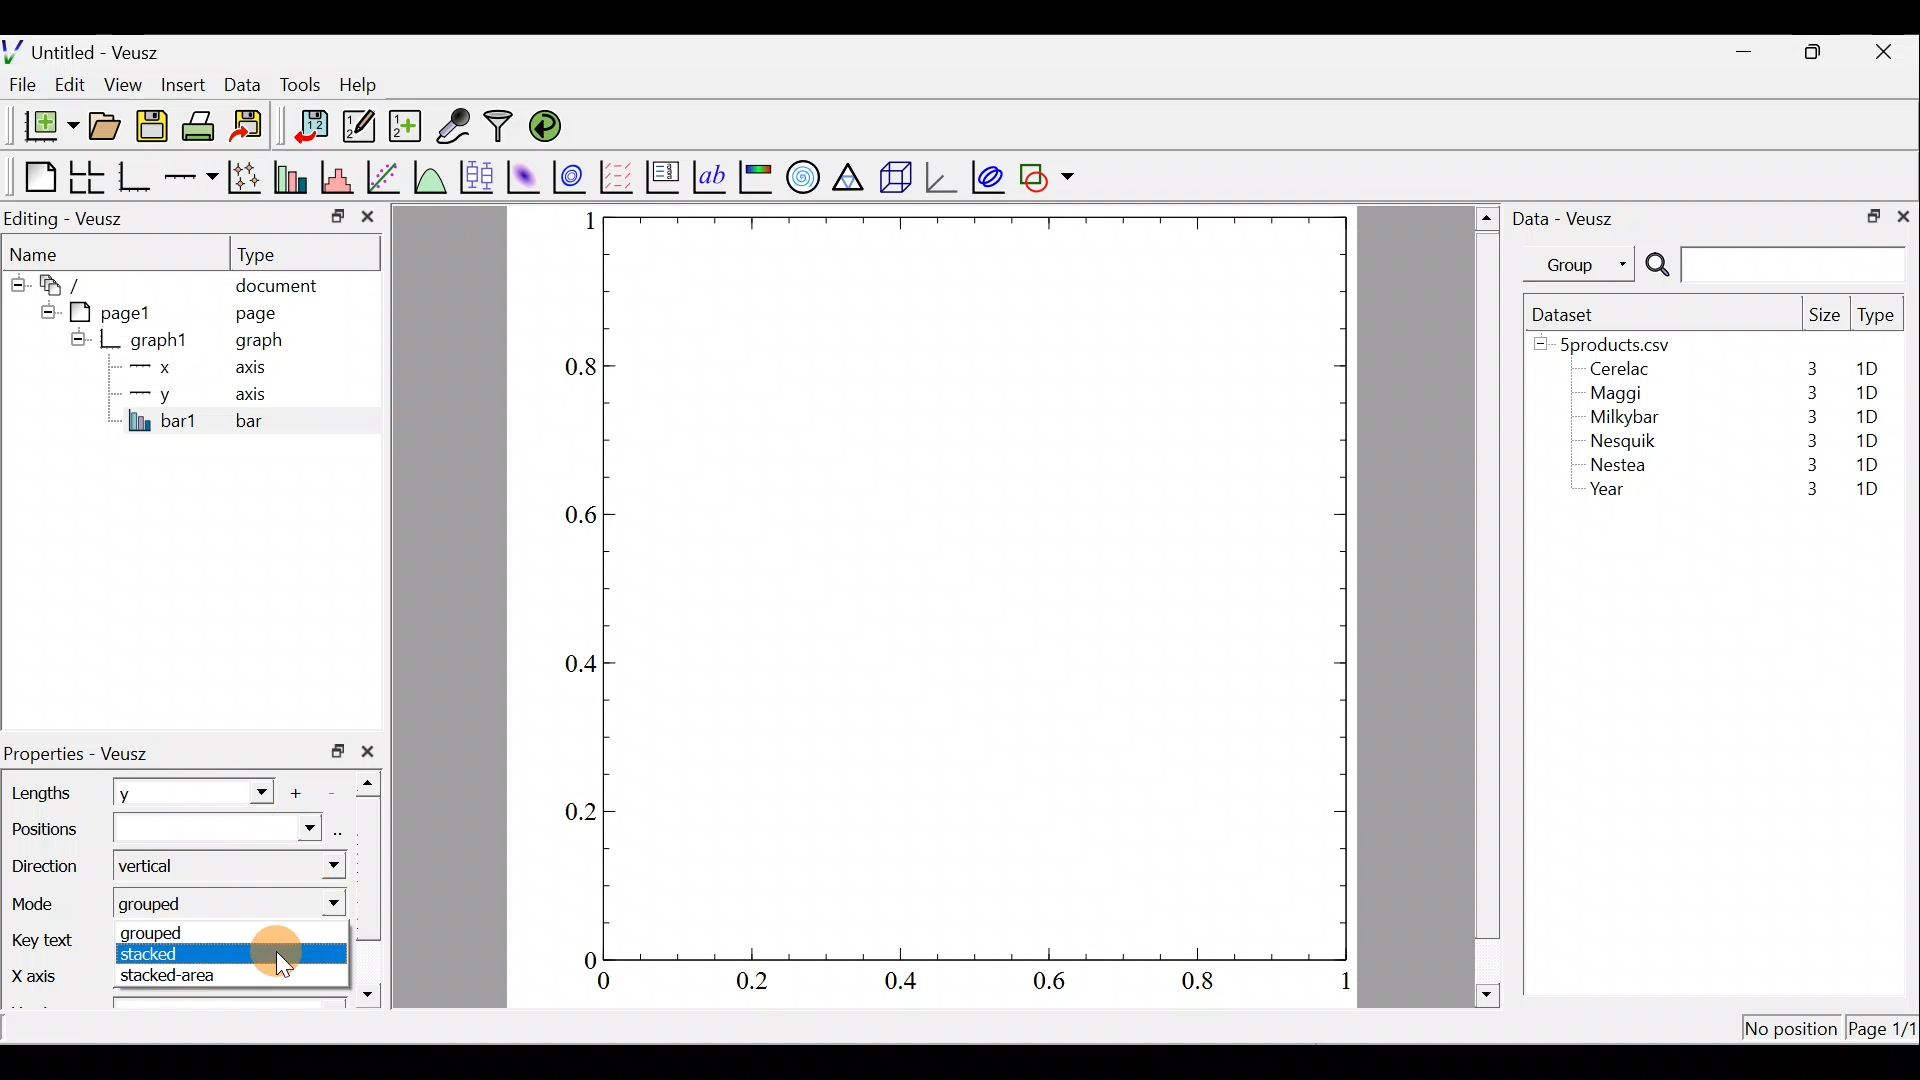  Describe the element at coordinates (1874, 369) in the screenshot. I see `1D` at that location.